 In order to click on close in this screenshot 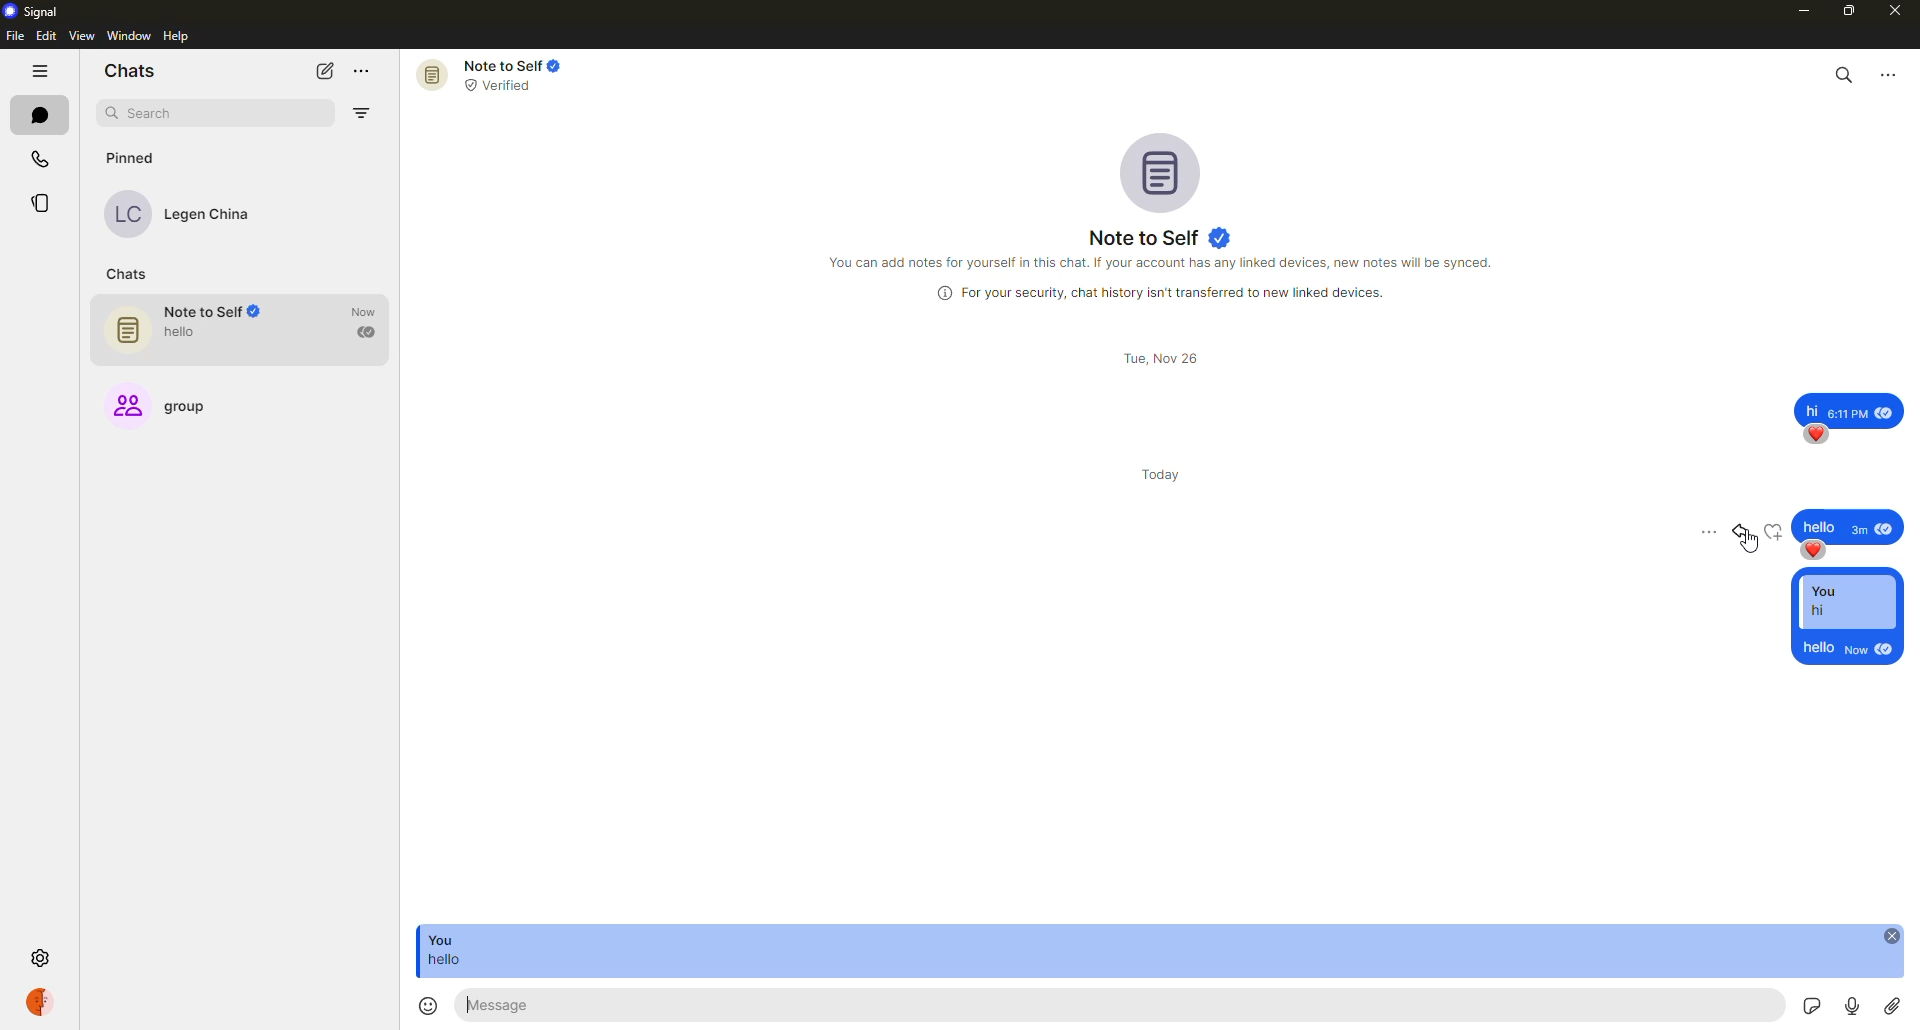, I will do `click(1893, 934)`.